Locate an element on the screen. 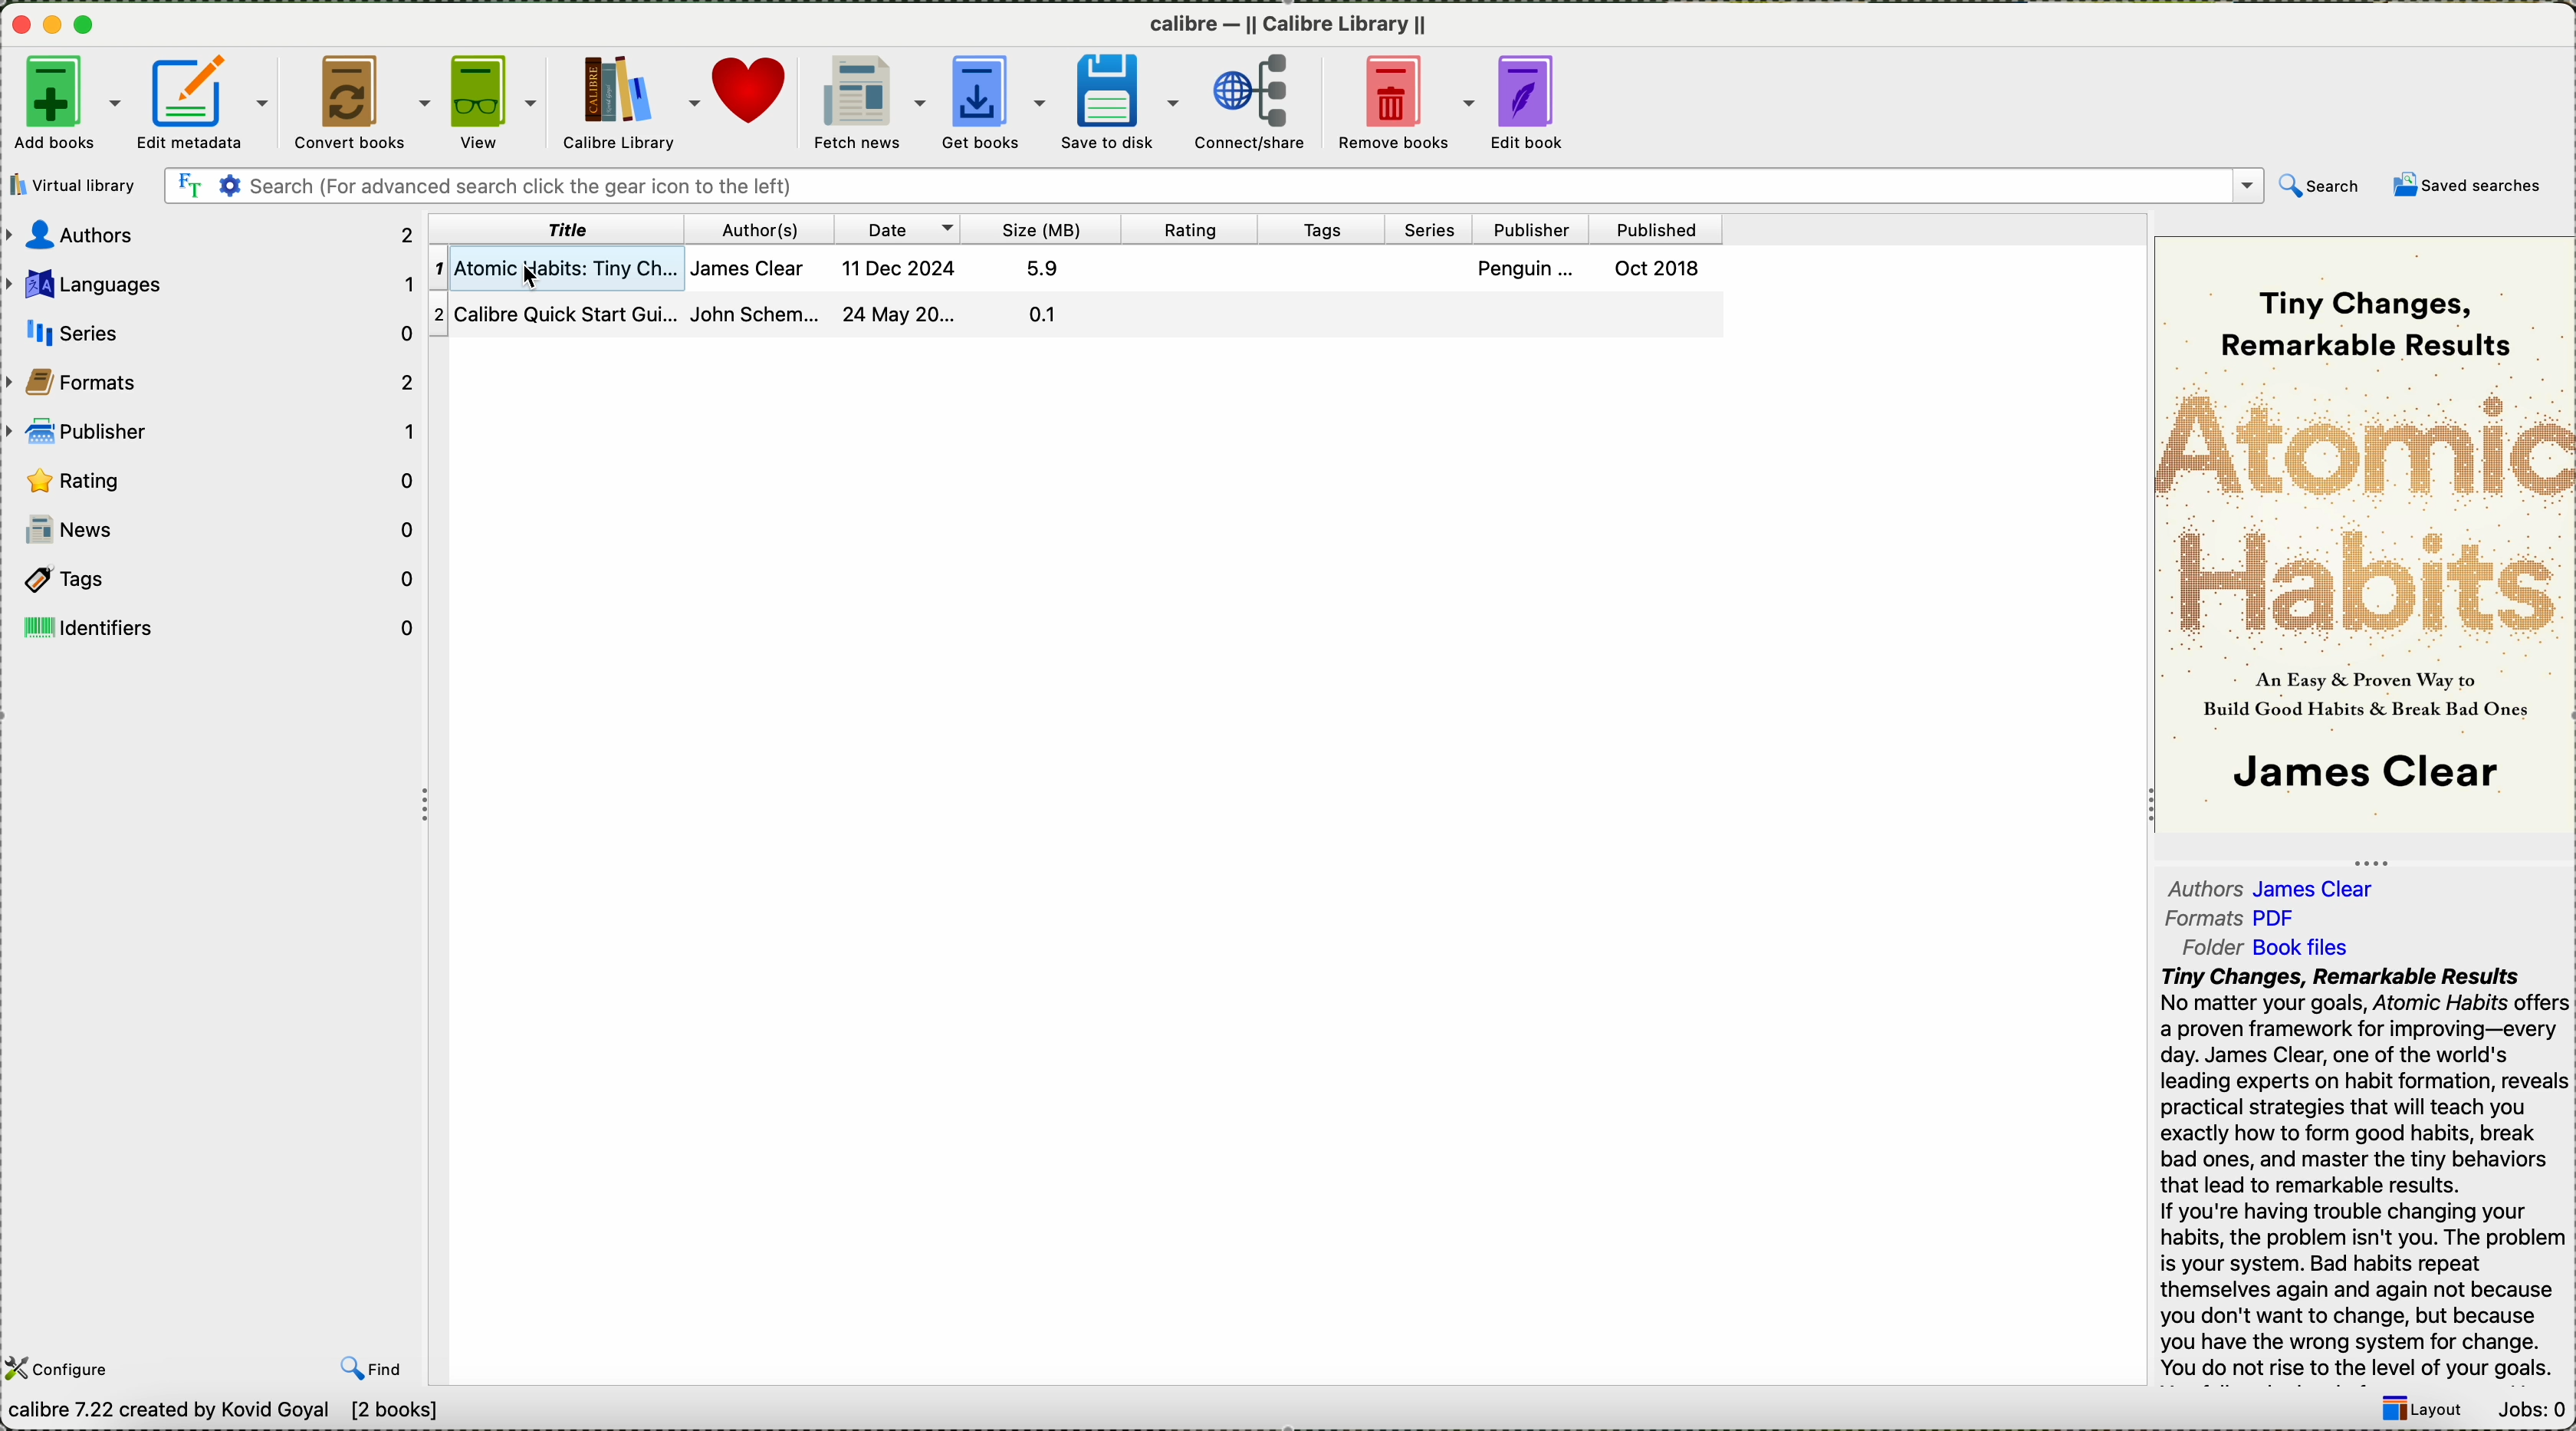 Image resolution: width=2576 pixels, height=1431 pixels. date is located at coordinates (900, 230).